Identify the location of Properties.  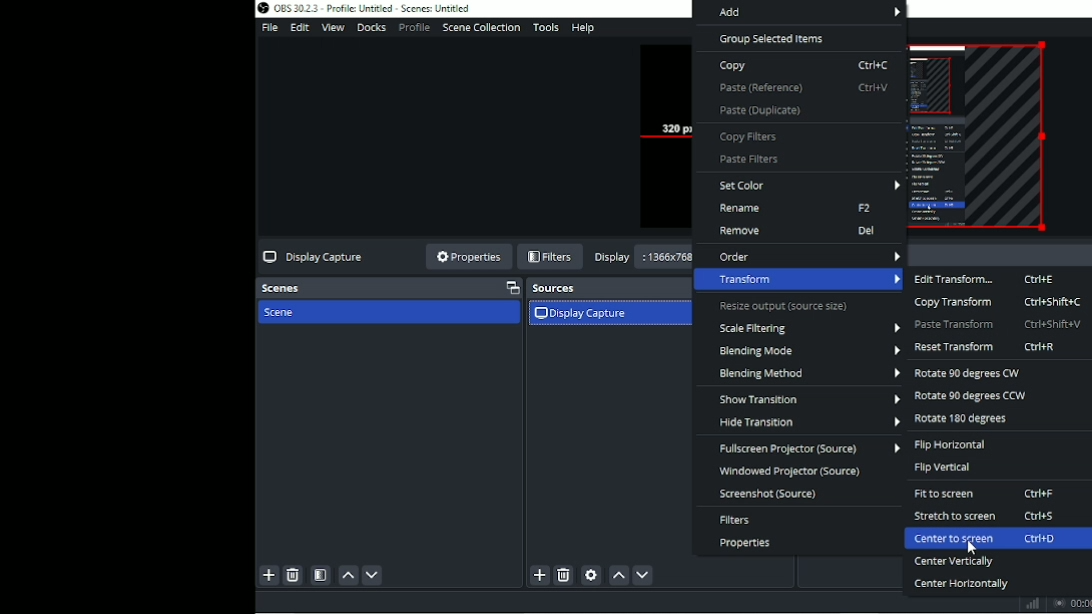
(755, 543).